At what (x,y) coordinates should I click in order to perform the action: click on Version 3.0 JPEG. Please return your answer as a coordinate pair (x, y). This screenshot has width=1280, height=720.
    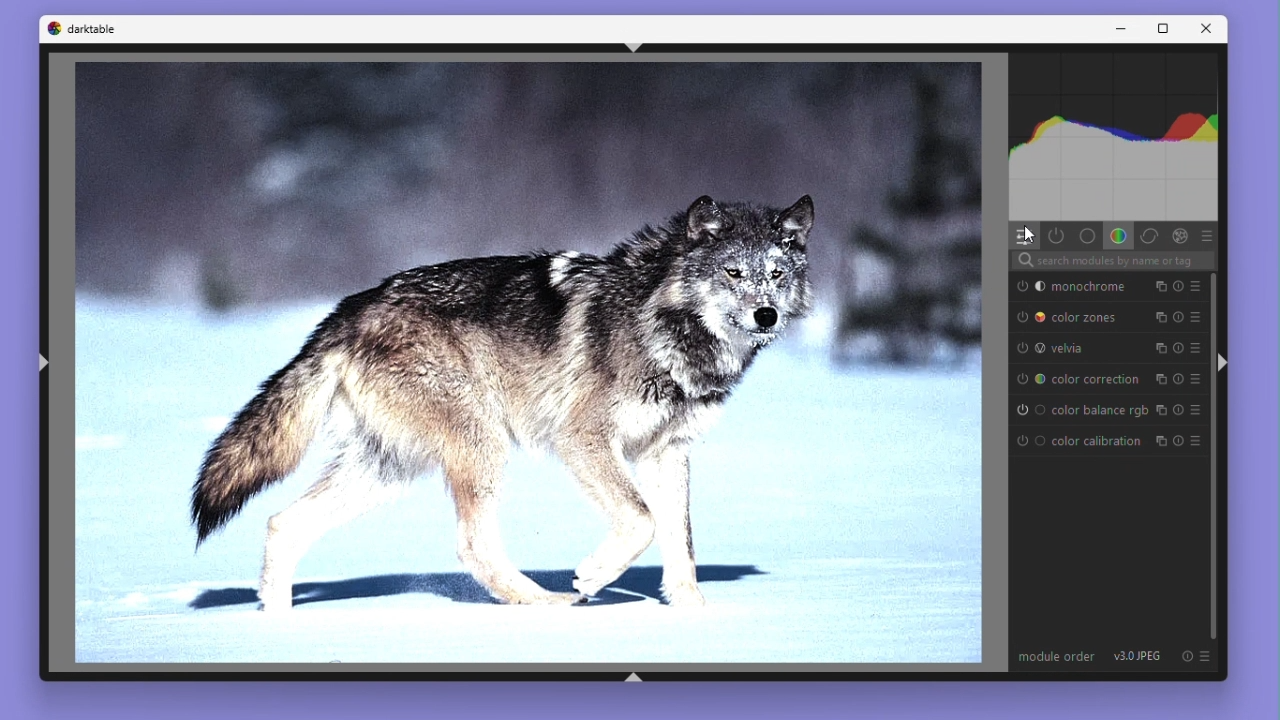
    Looking at the image, I should click on (1142, 658).